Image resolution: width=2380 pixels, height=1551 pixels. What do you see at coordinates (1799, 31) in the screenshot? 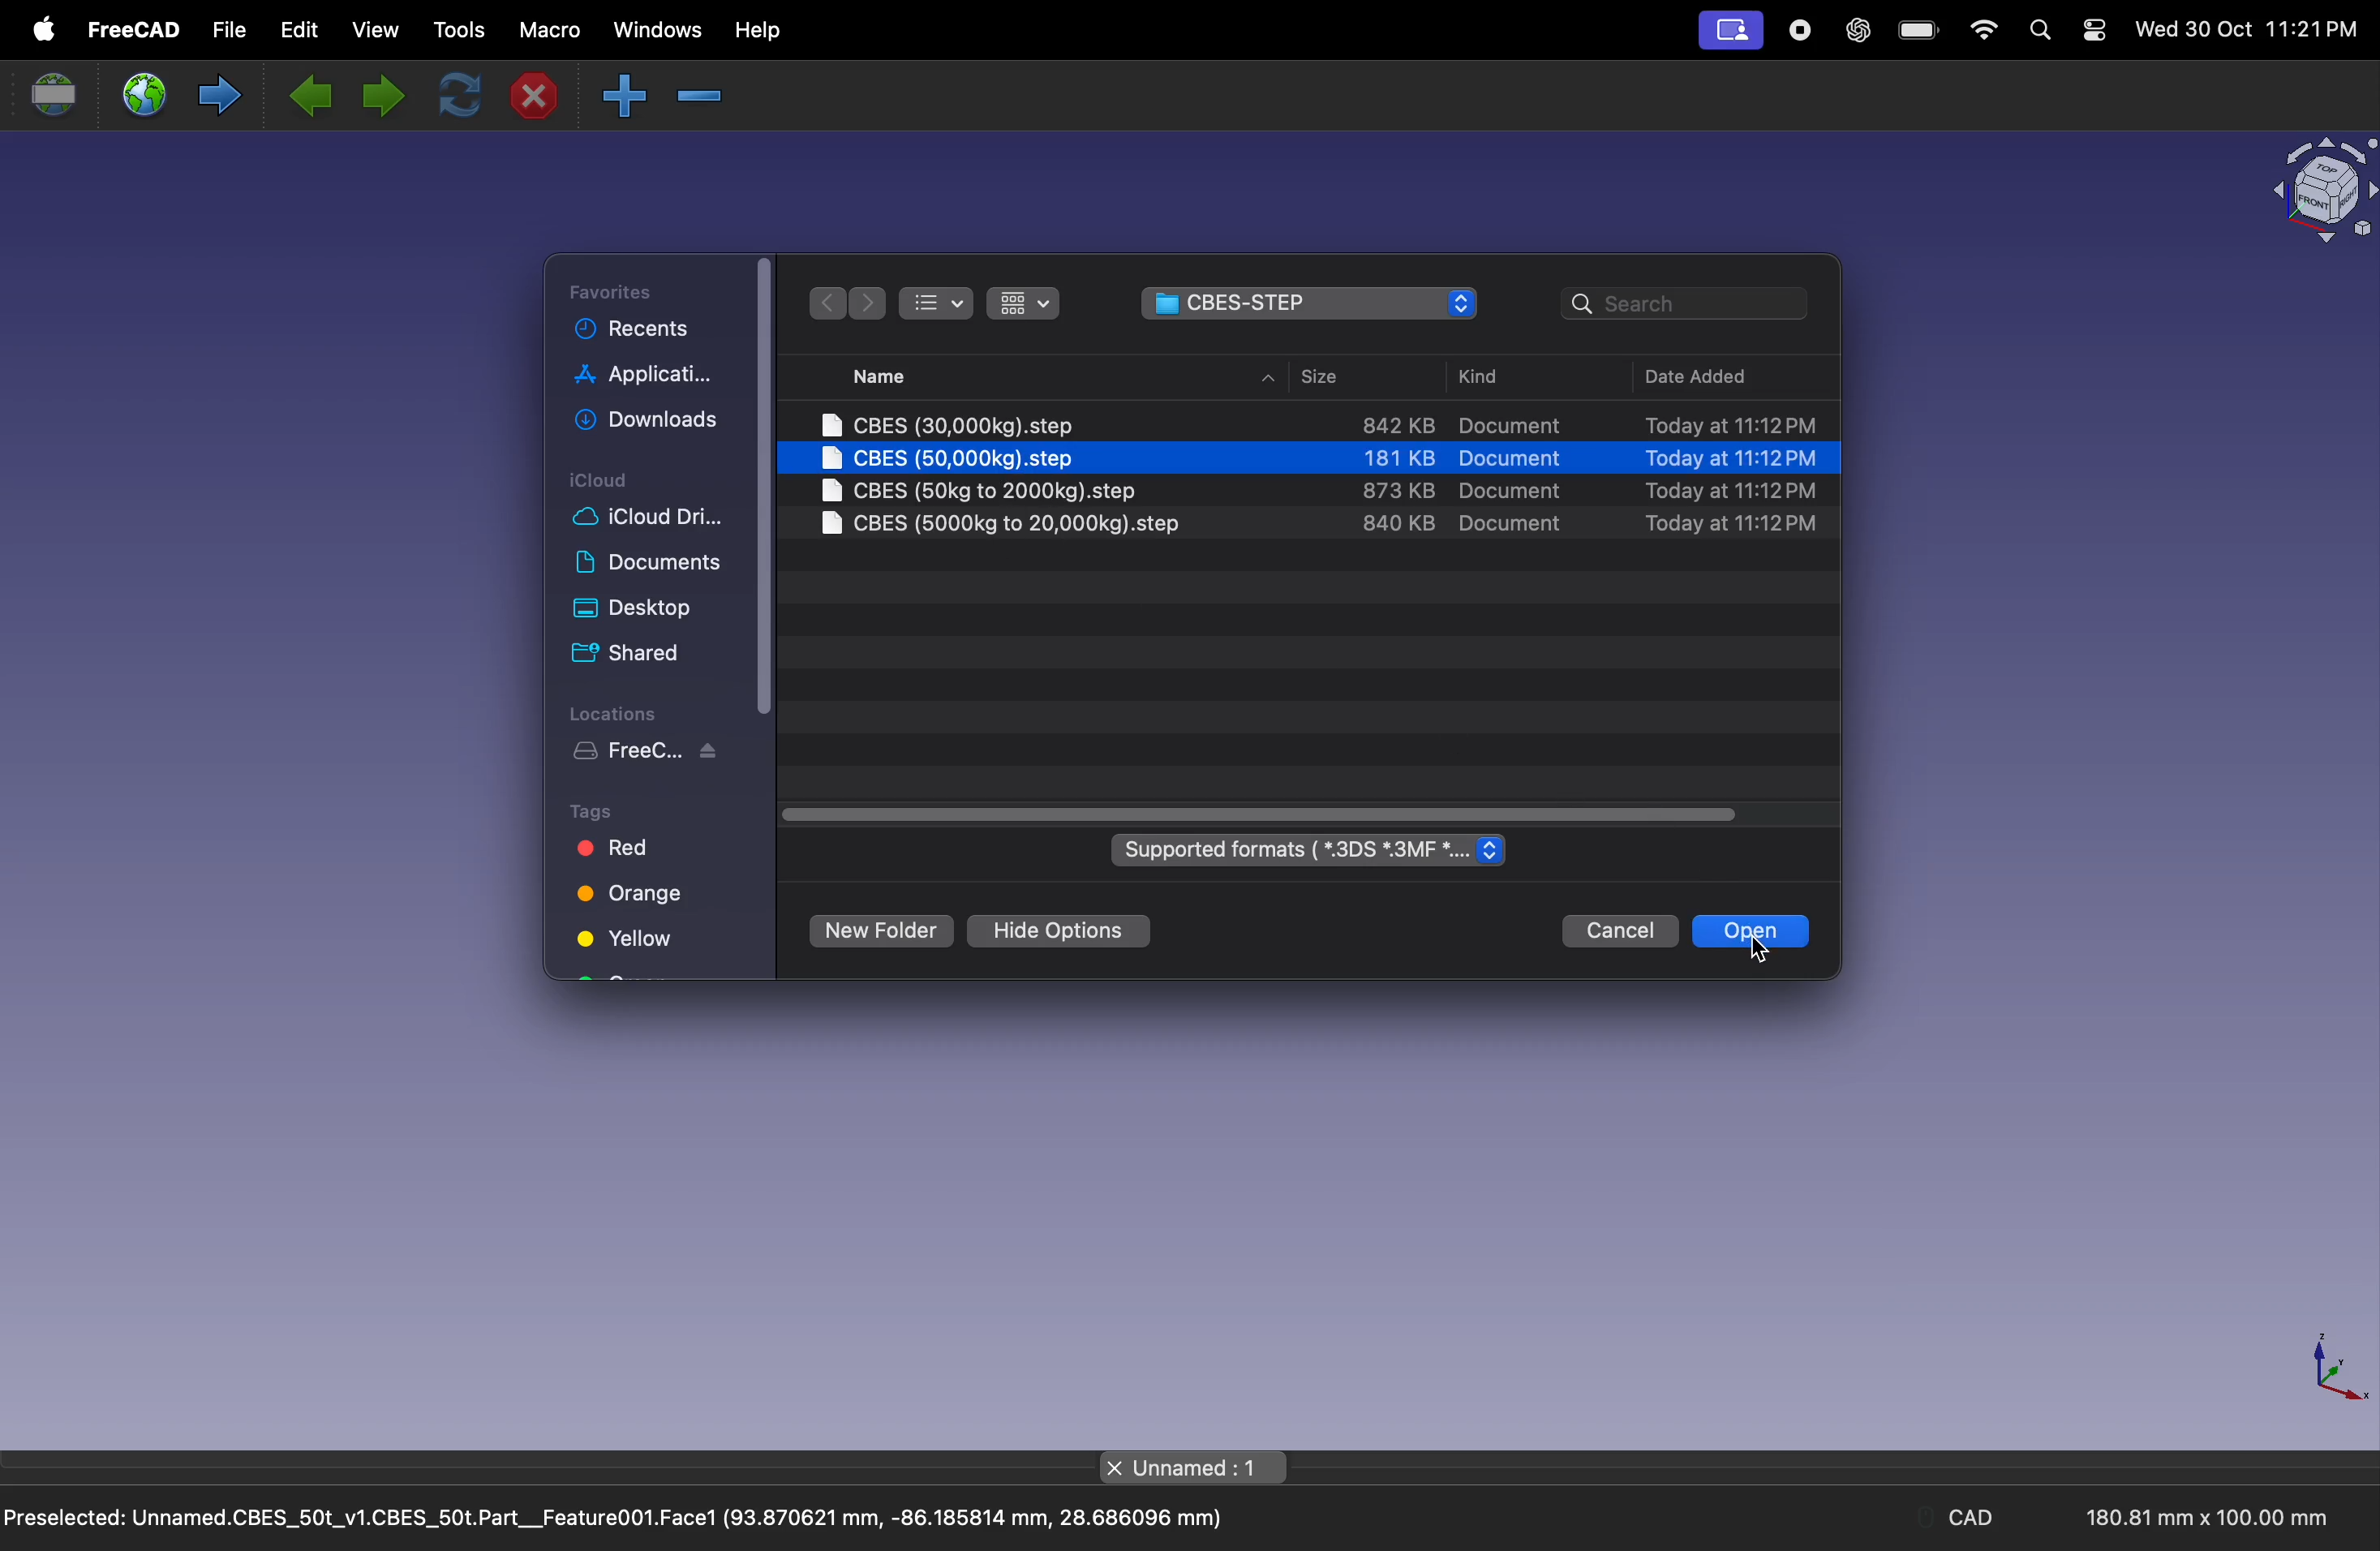
I see `record` at bounding box center [1799, 31].